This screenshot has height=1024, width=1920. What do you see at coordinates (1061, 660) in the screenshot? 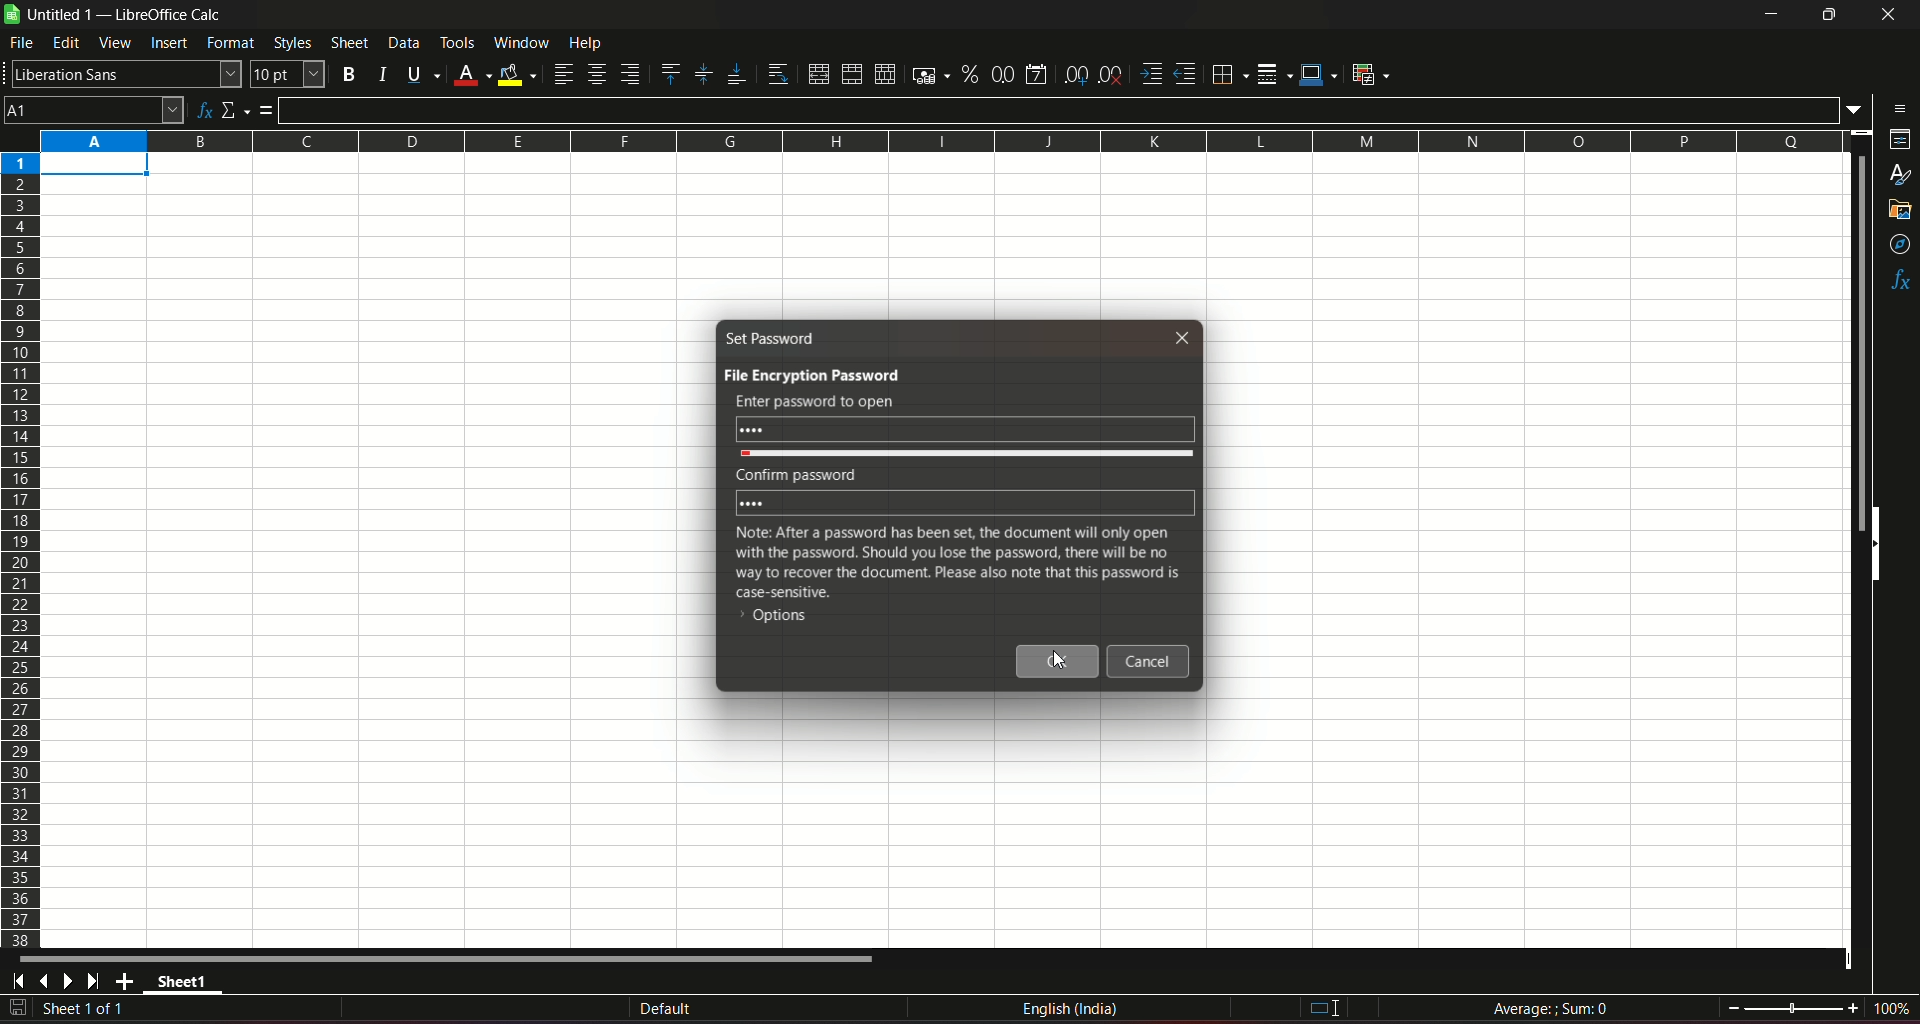
I see `Cursor` at bounding box center [1061, 660].